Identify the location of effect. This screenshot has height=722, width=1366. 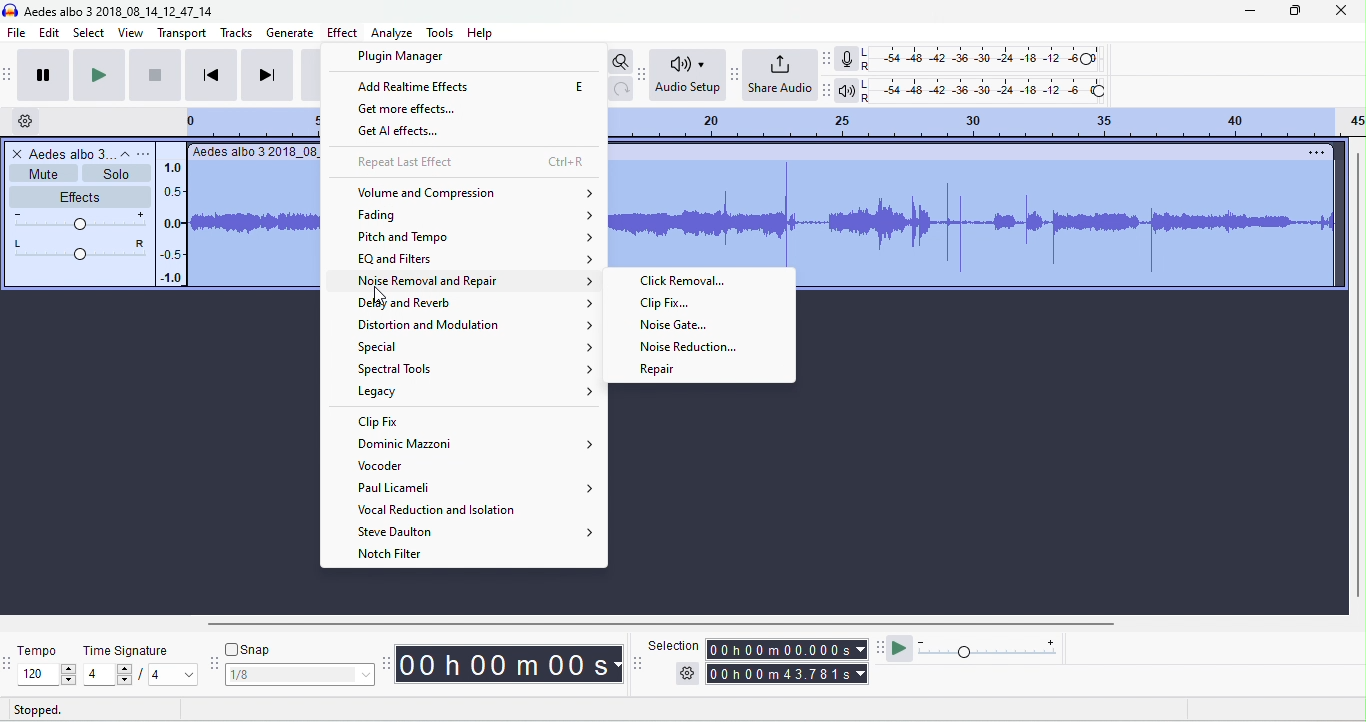
(342, 34).